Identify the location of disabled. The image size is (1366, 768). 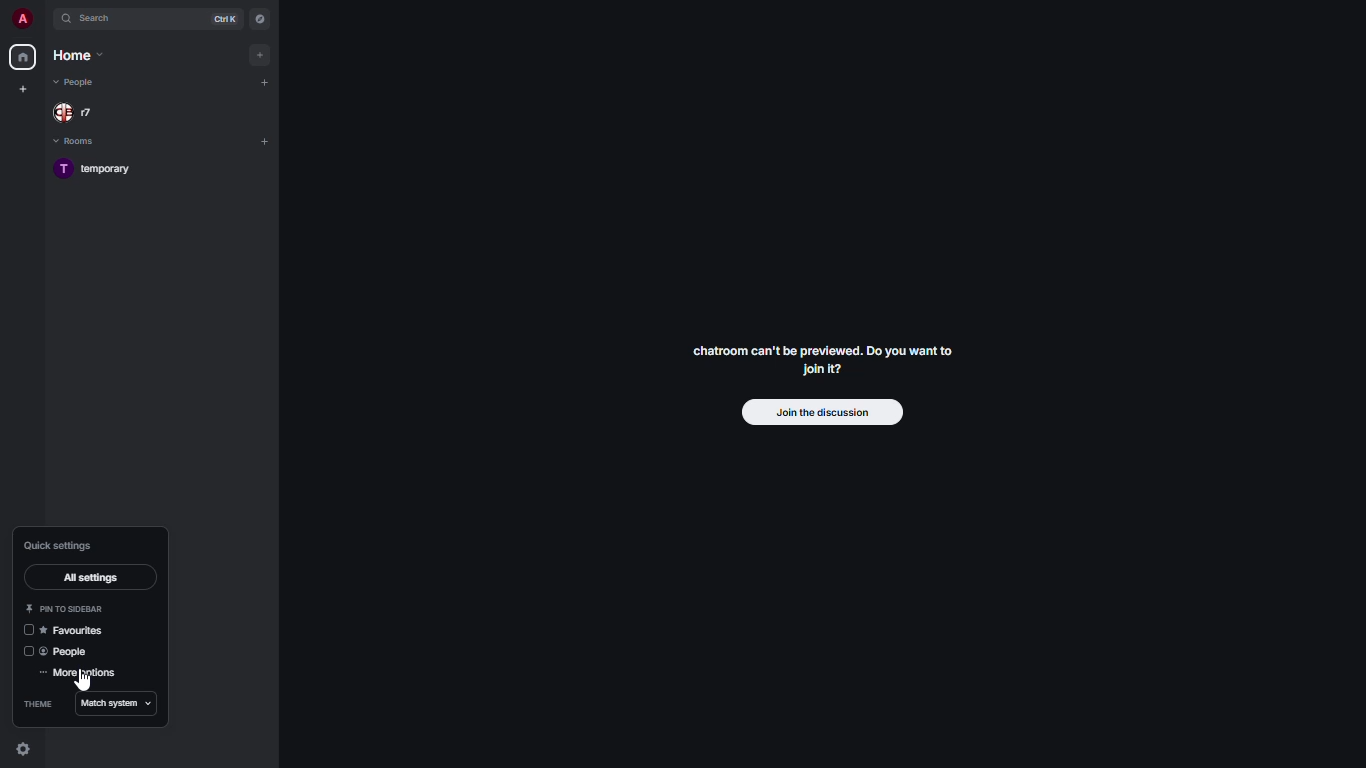
(28, 652).